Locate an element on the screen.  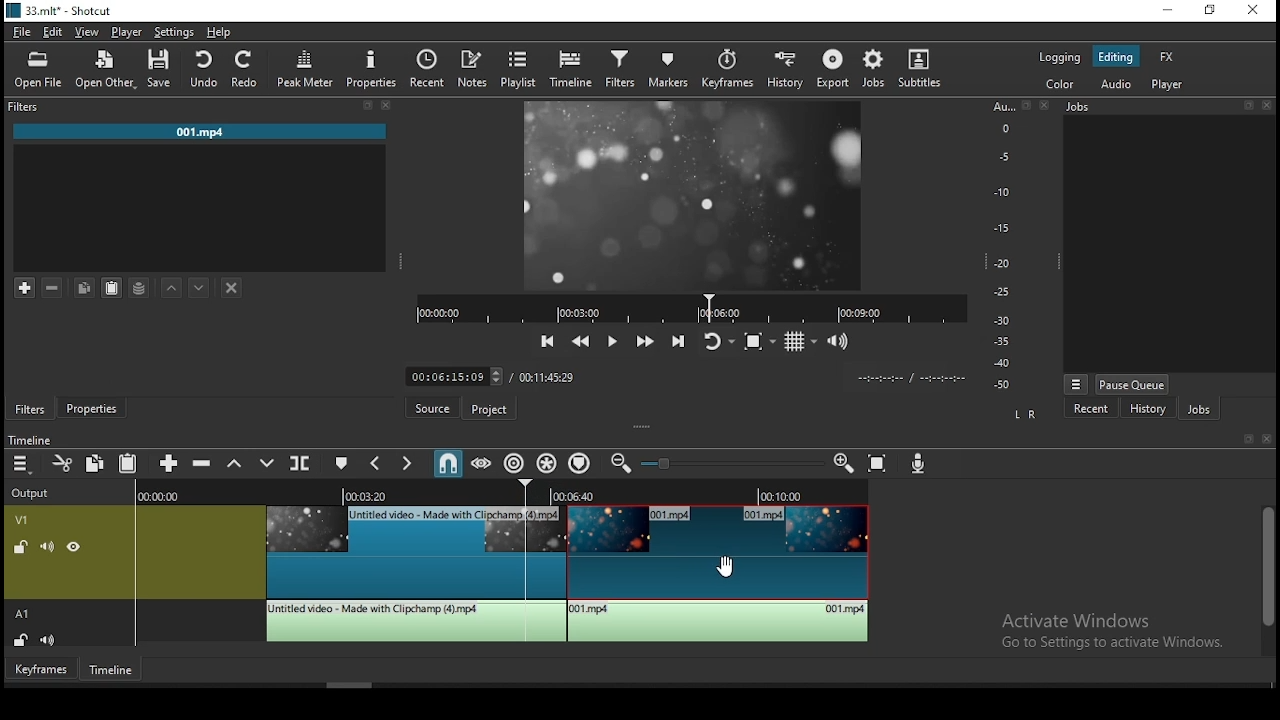
undo is located at coordinates (207, 69).